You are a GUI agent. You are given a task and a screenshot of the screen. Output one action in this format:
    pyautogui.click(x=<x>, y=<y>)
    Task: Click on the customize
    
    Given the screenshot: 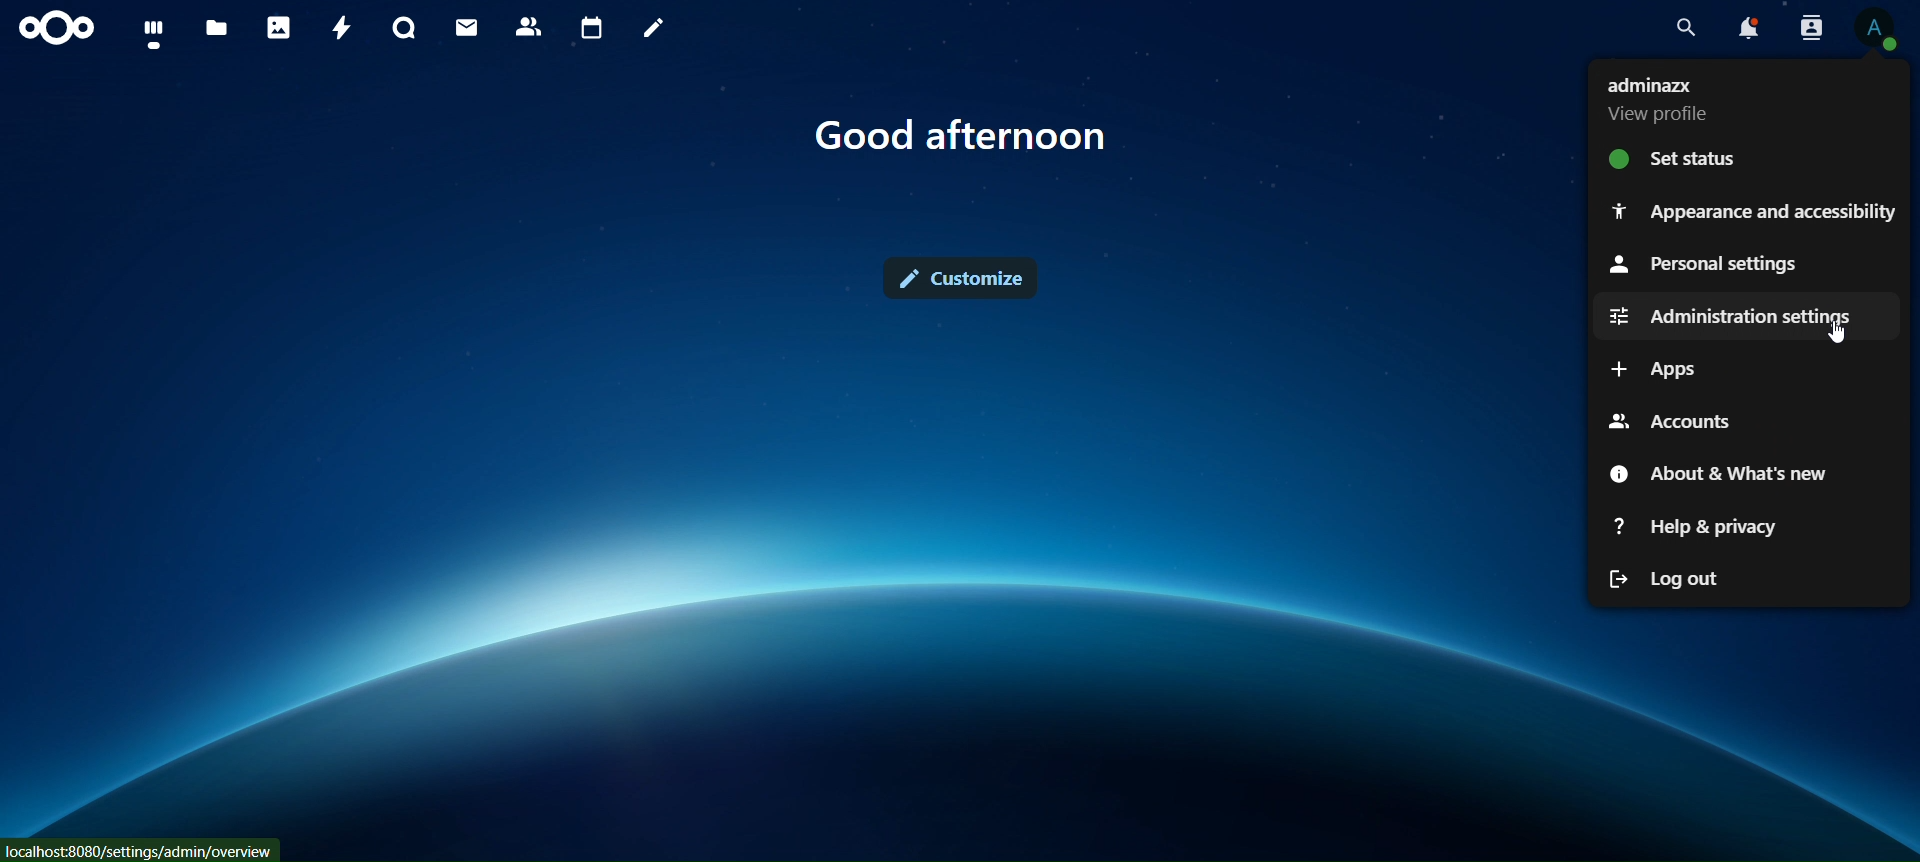 What is the action you would take?
    pyautogui.click(x=964, y=276)
    